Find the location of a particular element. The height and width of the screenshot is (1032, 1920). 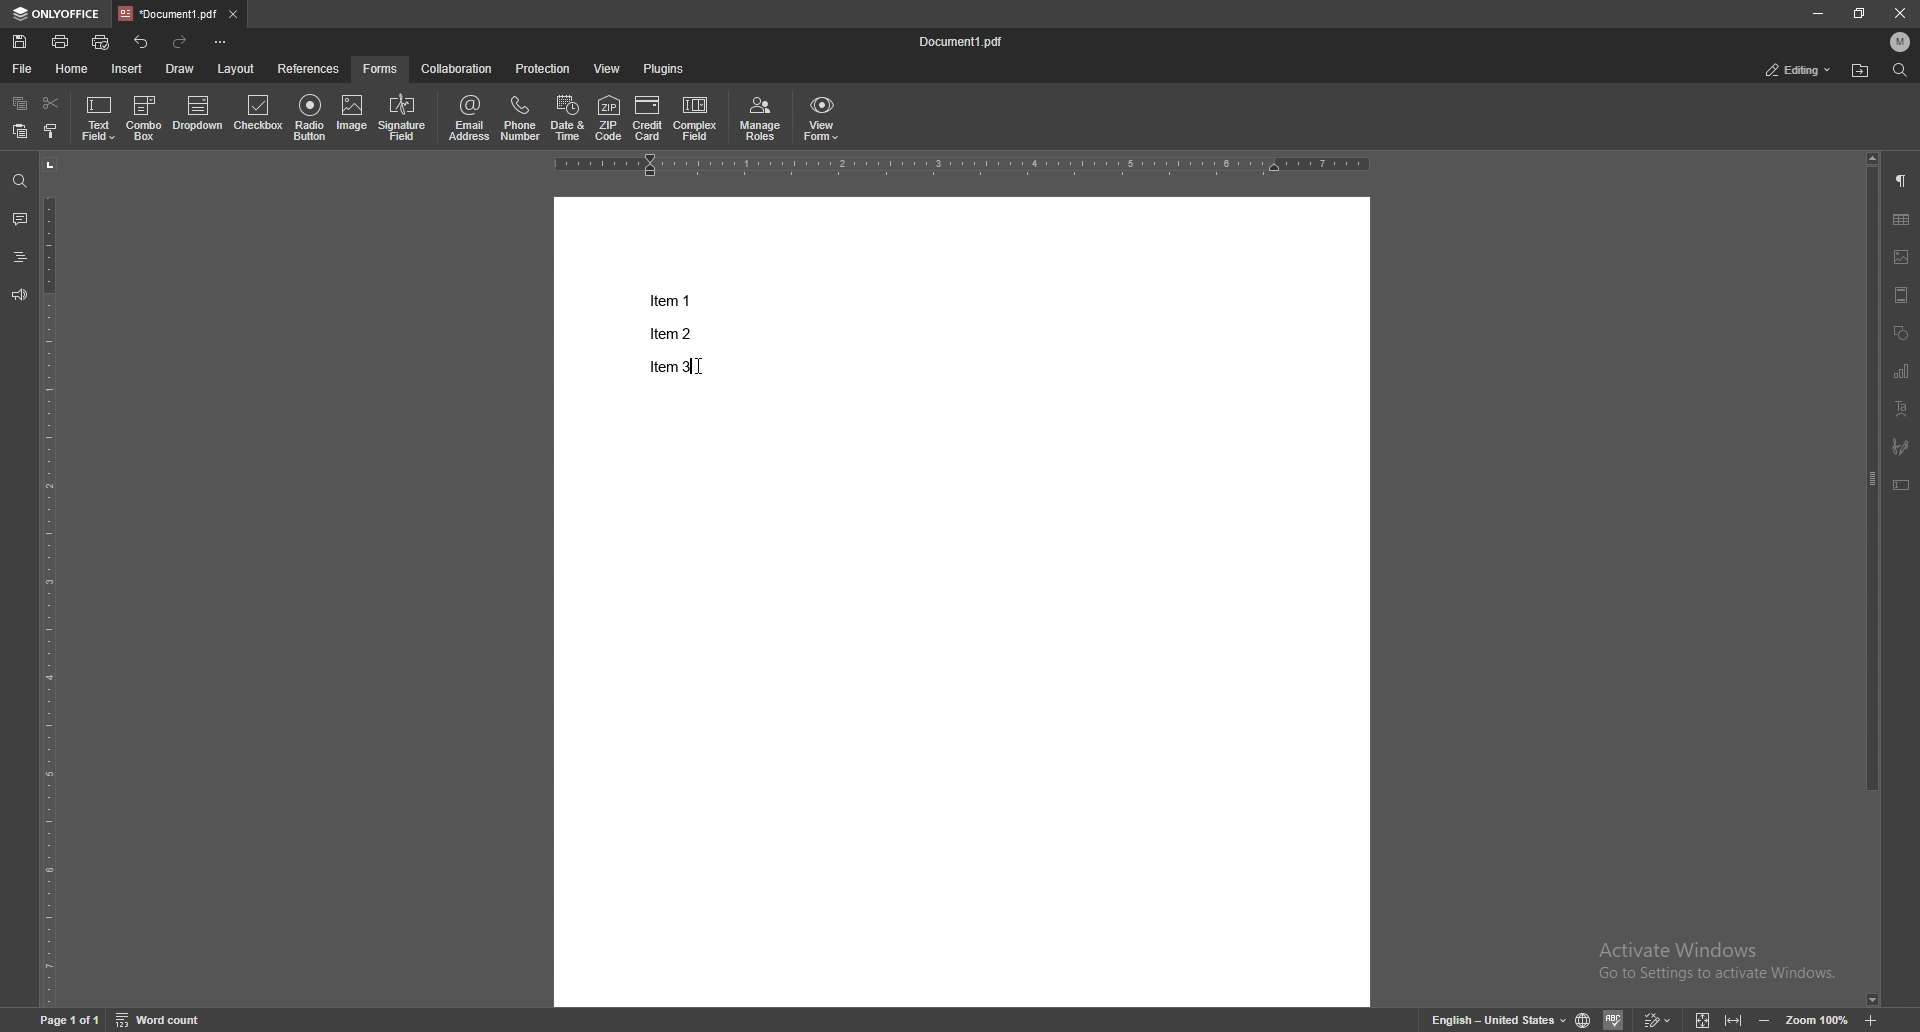

home is located at coordinates (76, 68).